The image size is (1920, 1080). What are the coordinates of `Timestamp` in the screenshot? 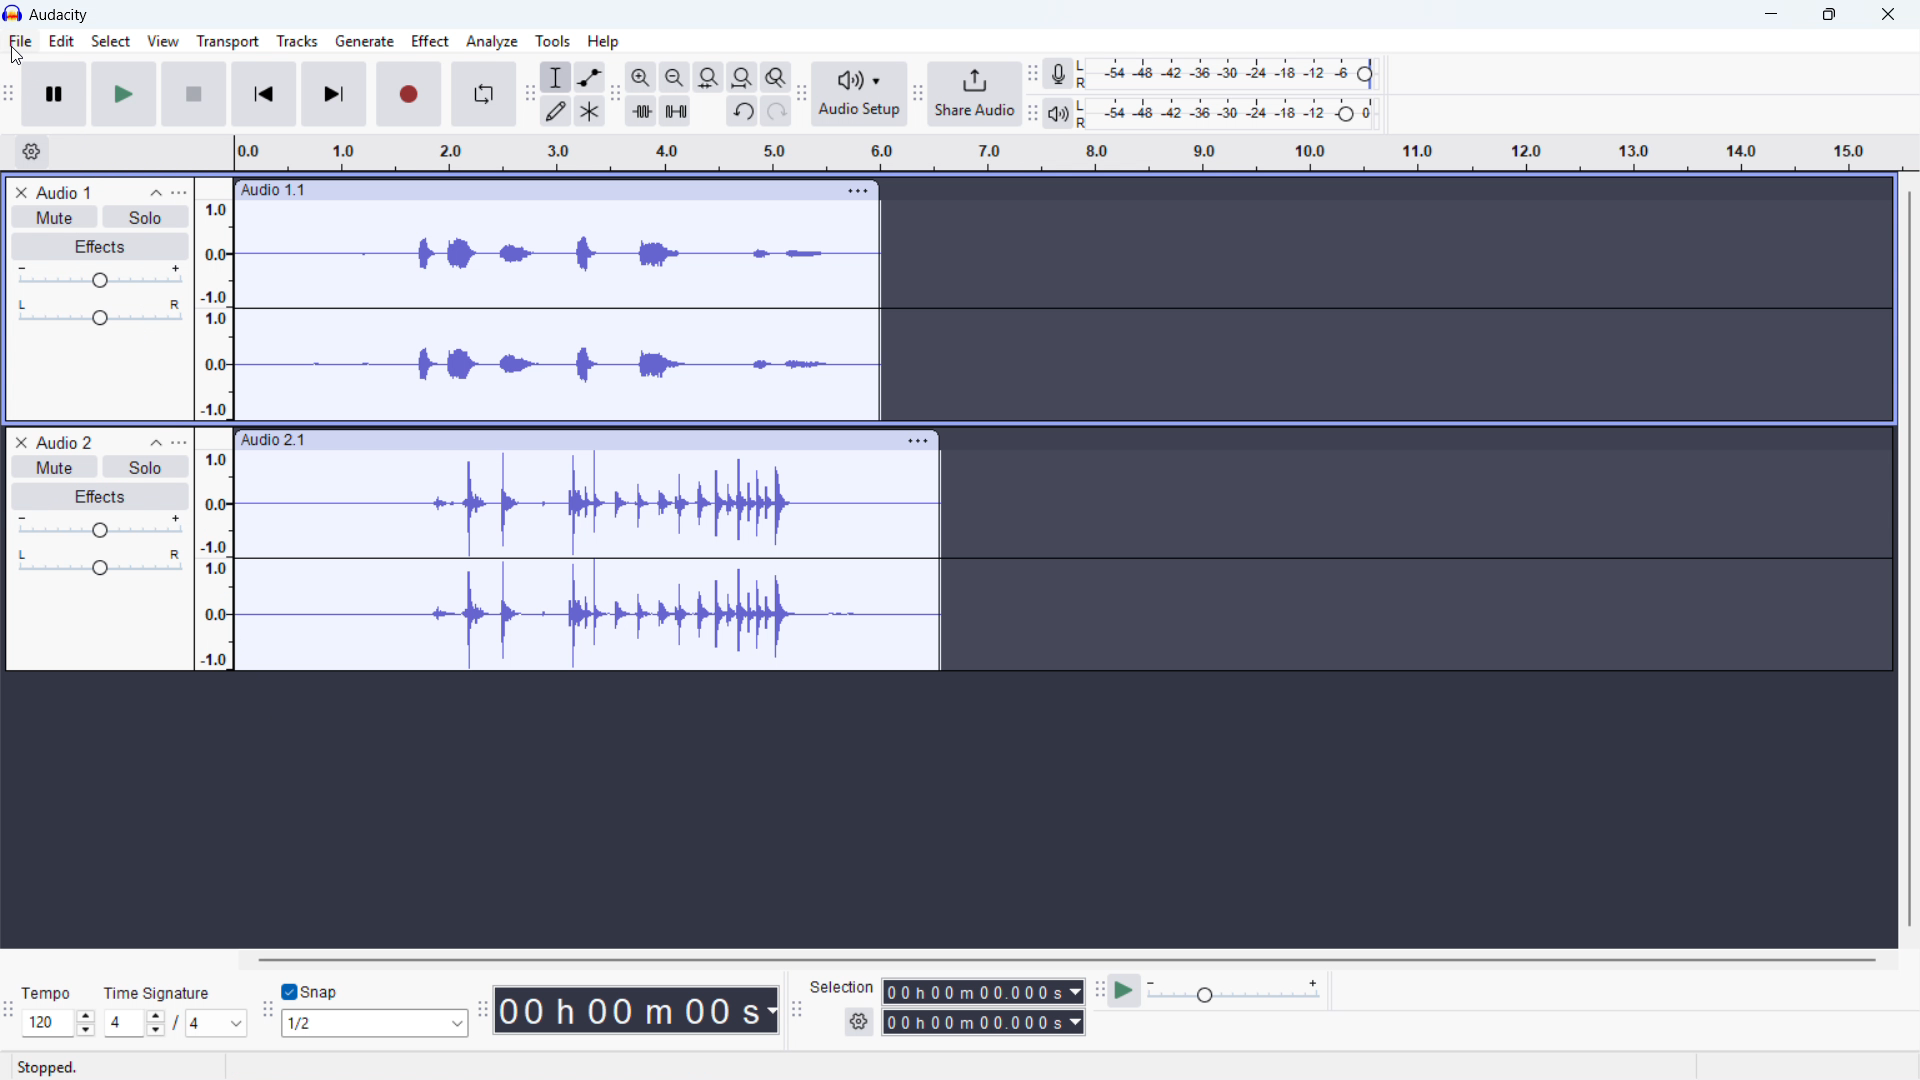 It's located at (639, 1010).